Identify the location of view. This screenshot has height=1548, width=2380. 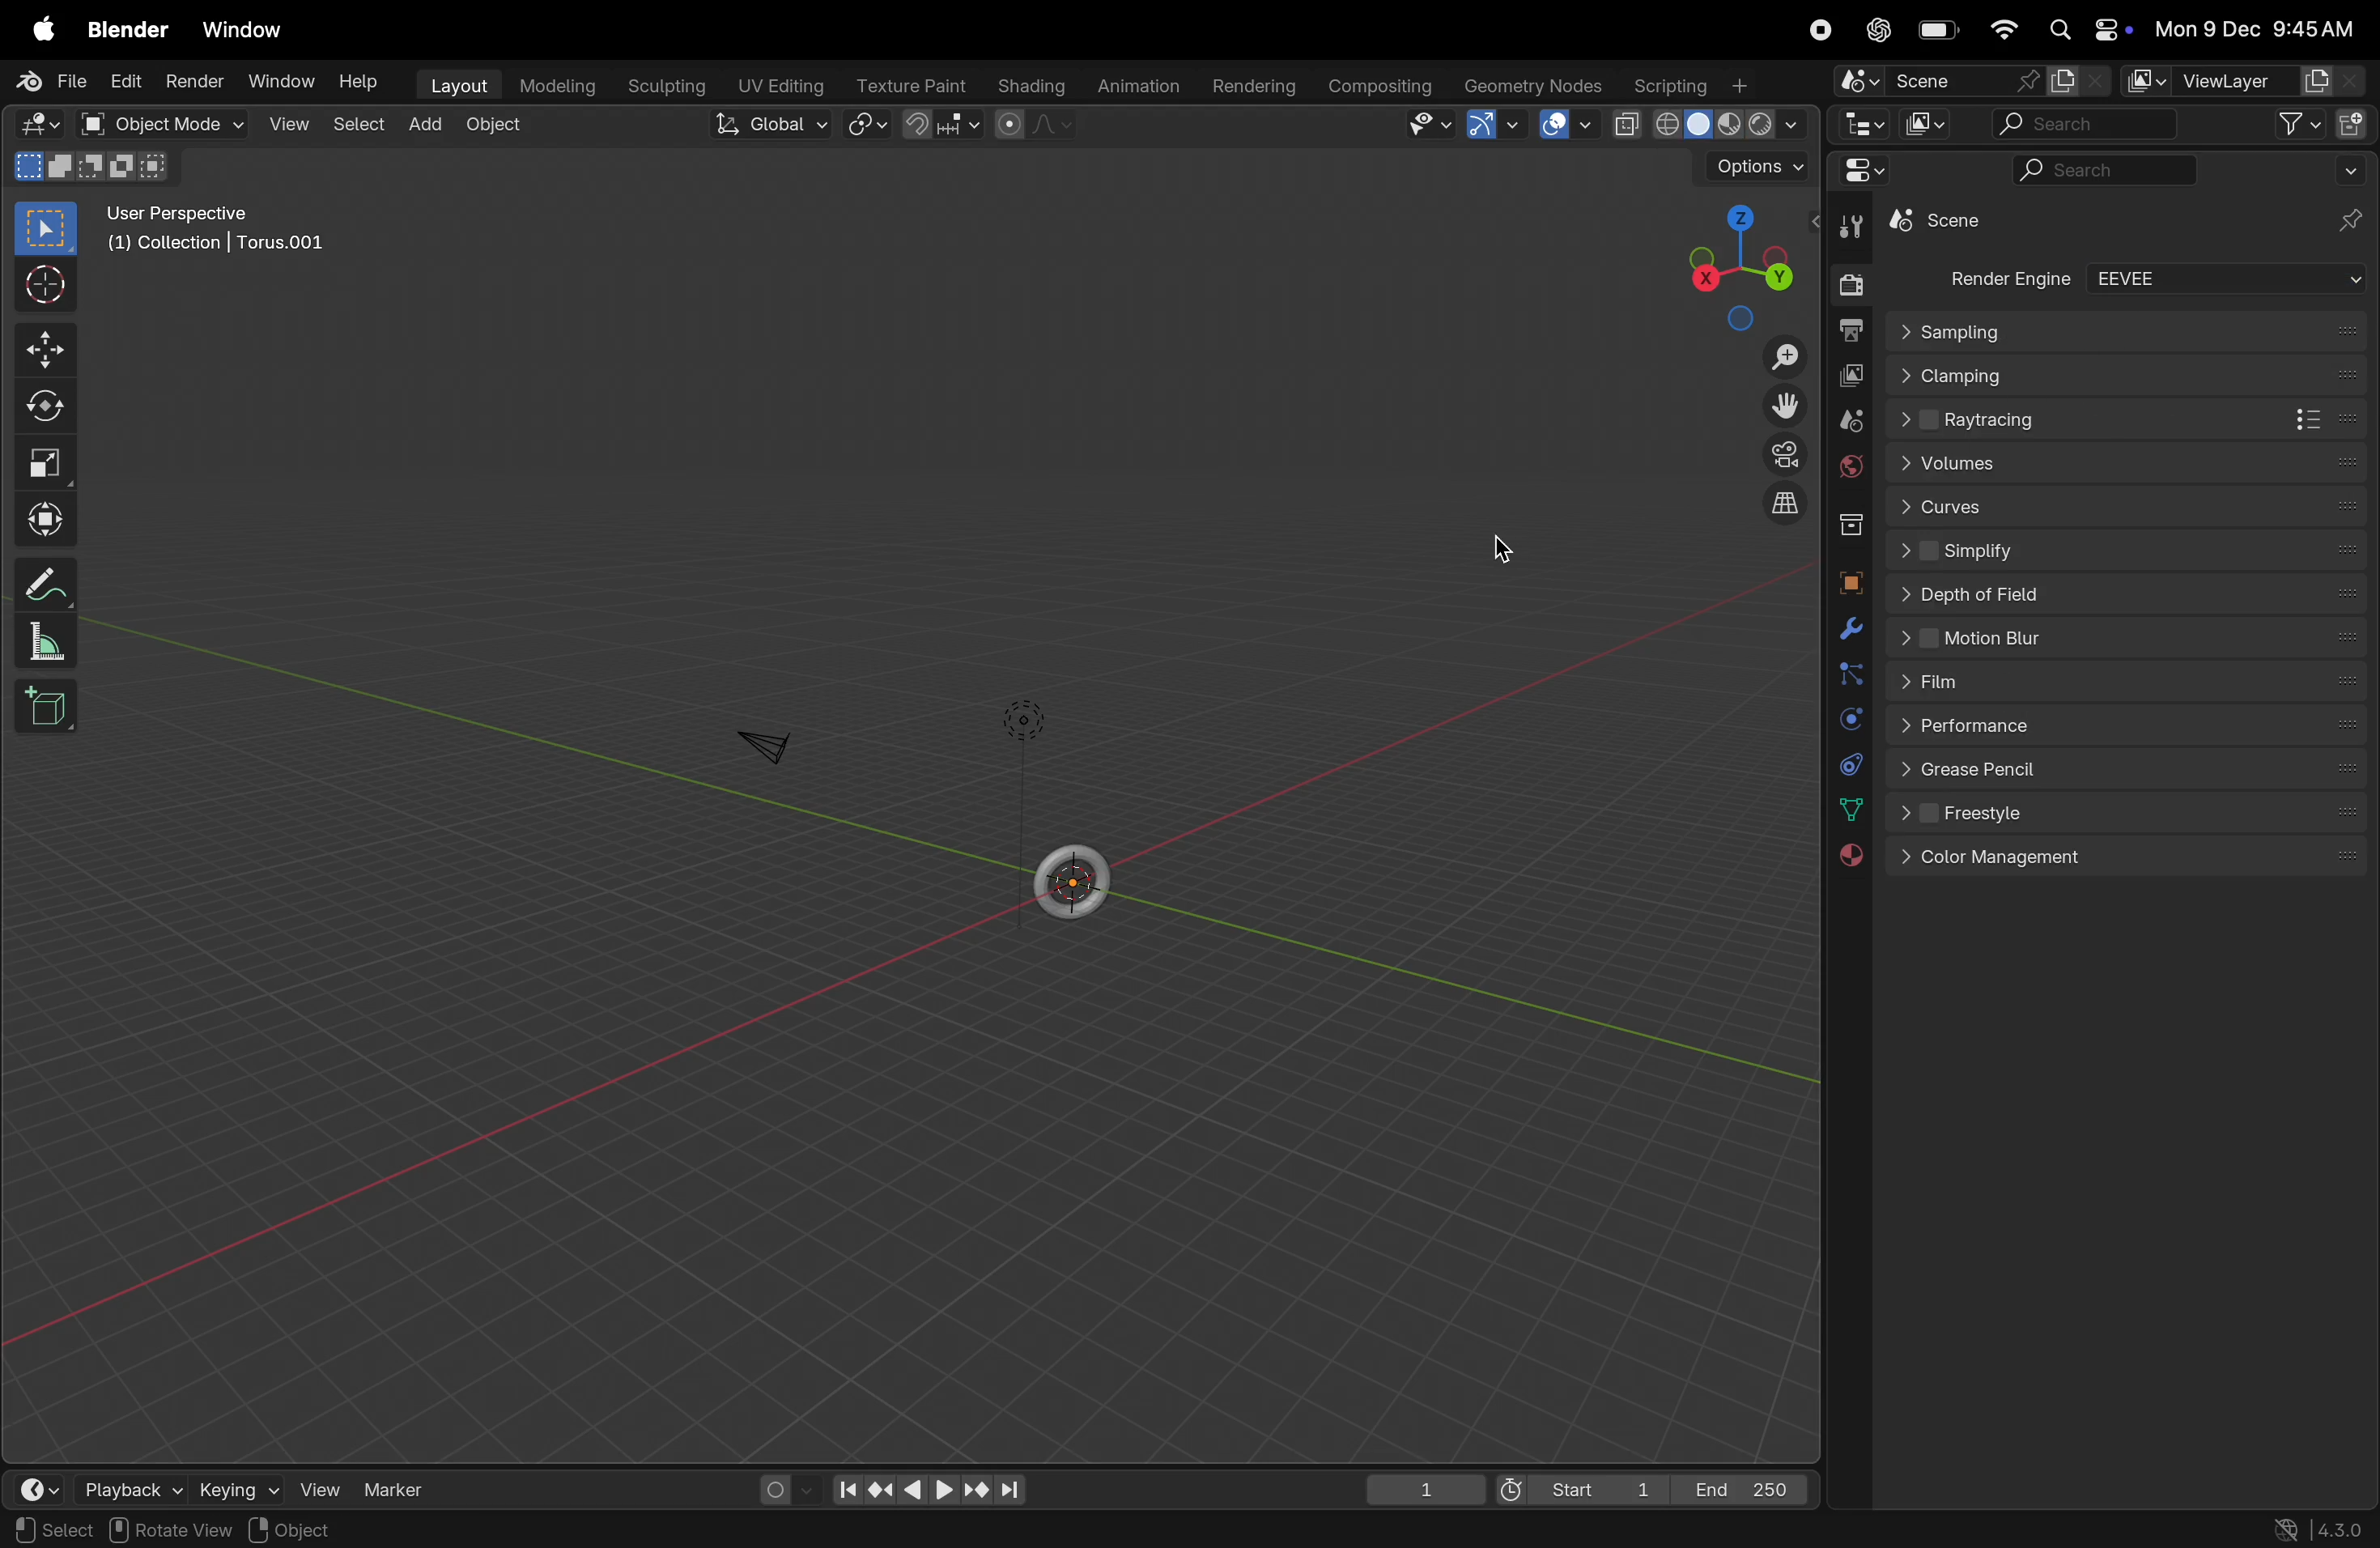
(289, 127).